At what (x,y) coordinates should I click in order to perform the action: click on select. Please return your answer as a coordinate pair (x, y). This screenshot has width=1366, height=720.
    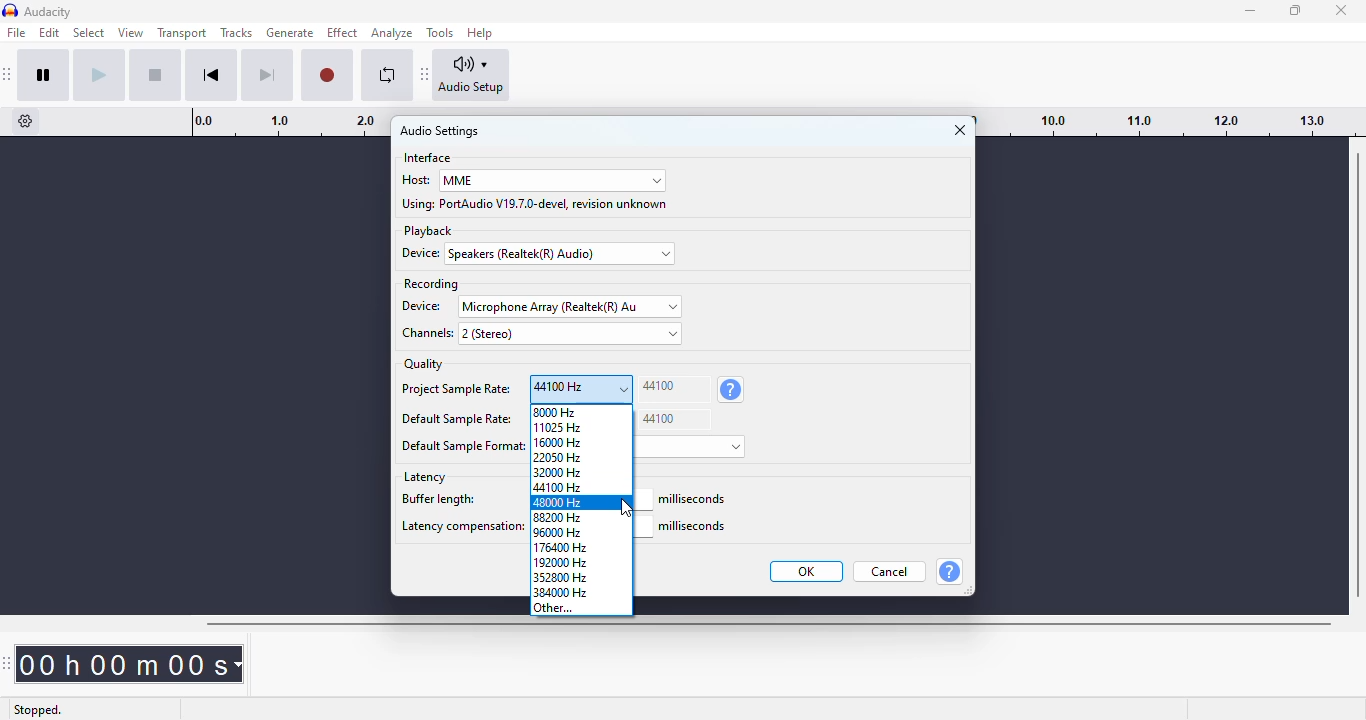
    Looking at the image, I should click on (90, 33).